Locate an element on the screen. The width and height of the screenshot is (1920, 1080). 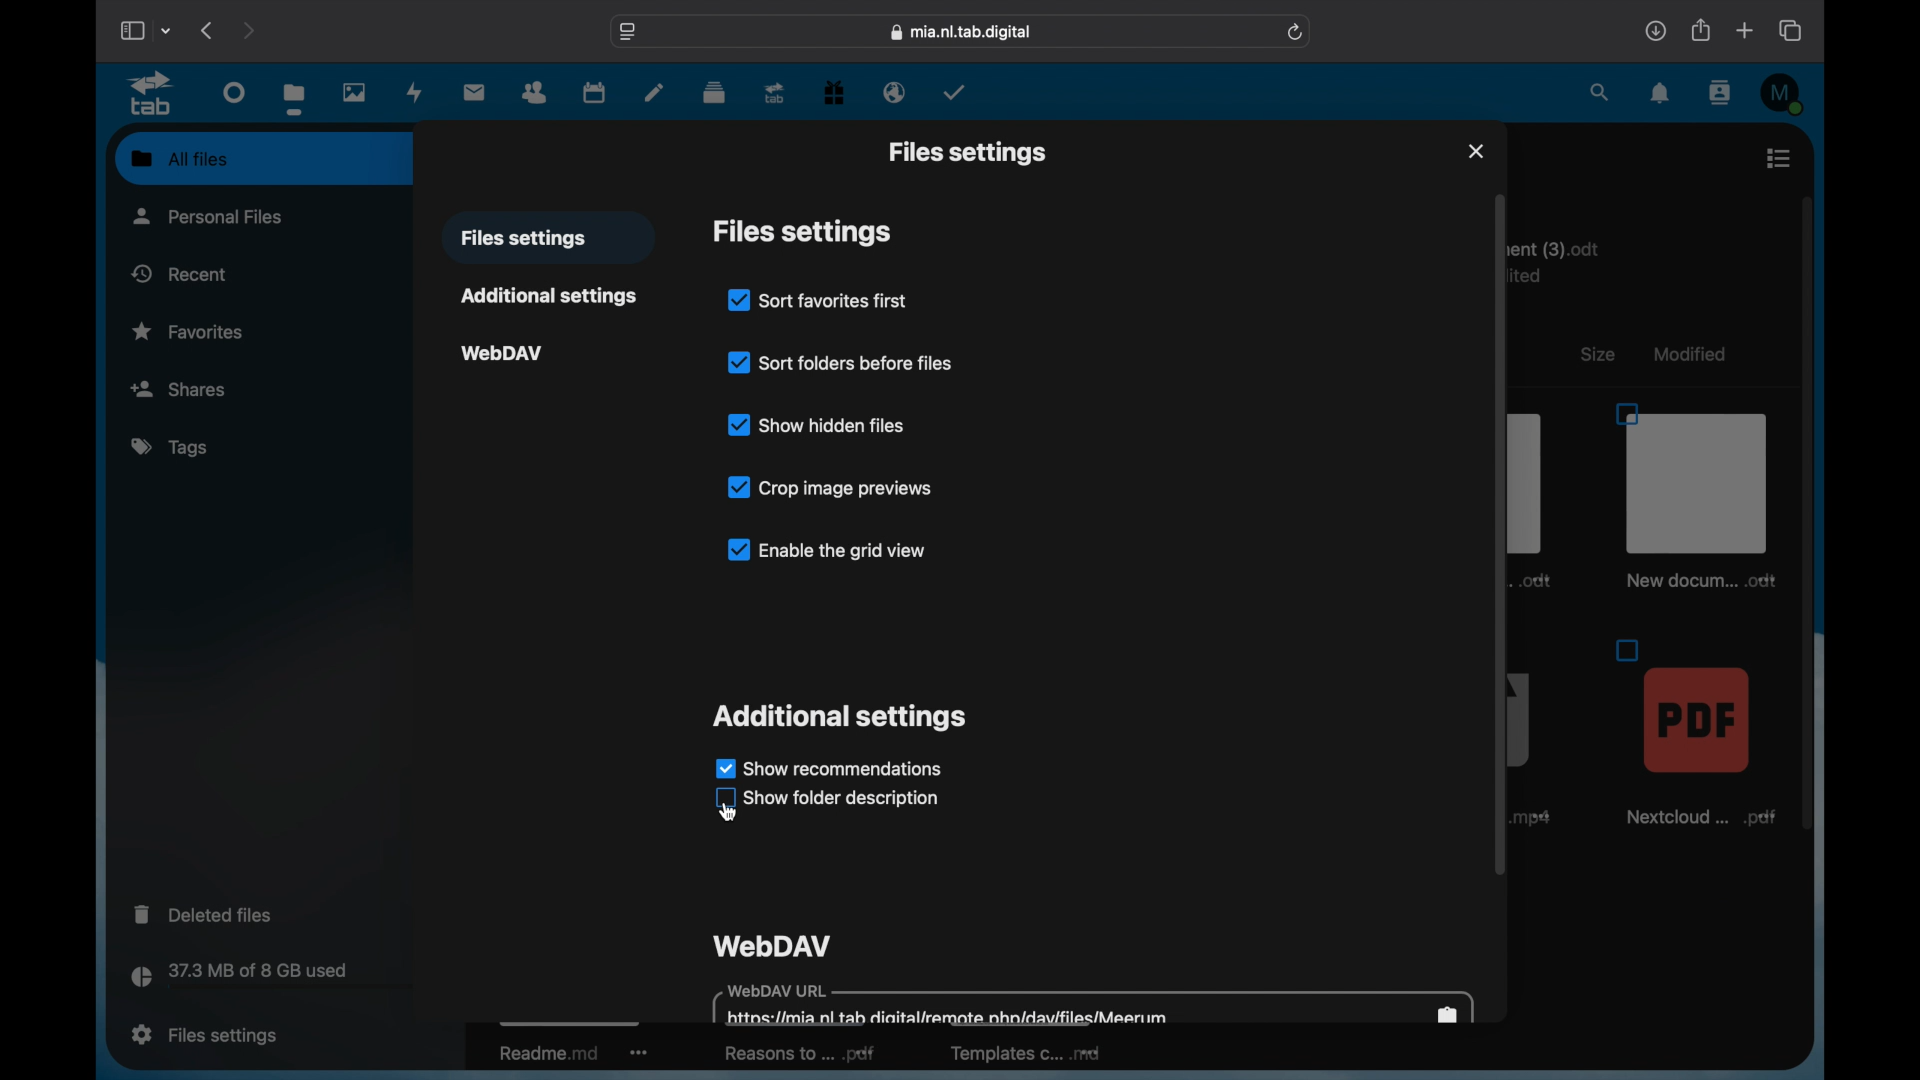
menu is located at coordinates (1780, 158).